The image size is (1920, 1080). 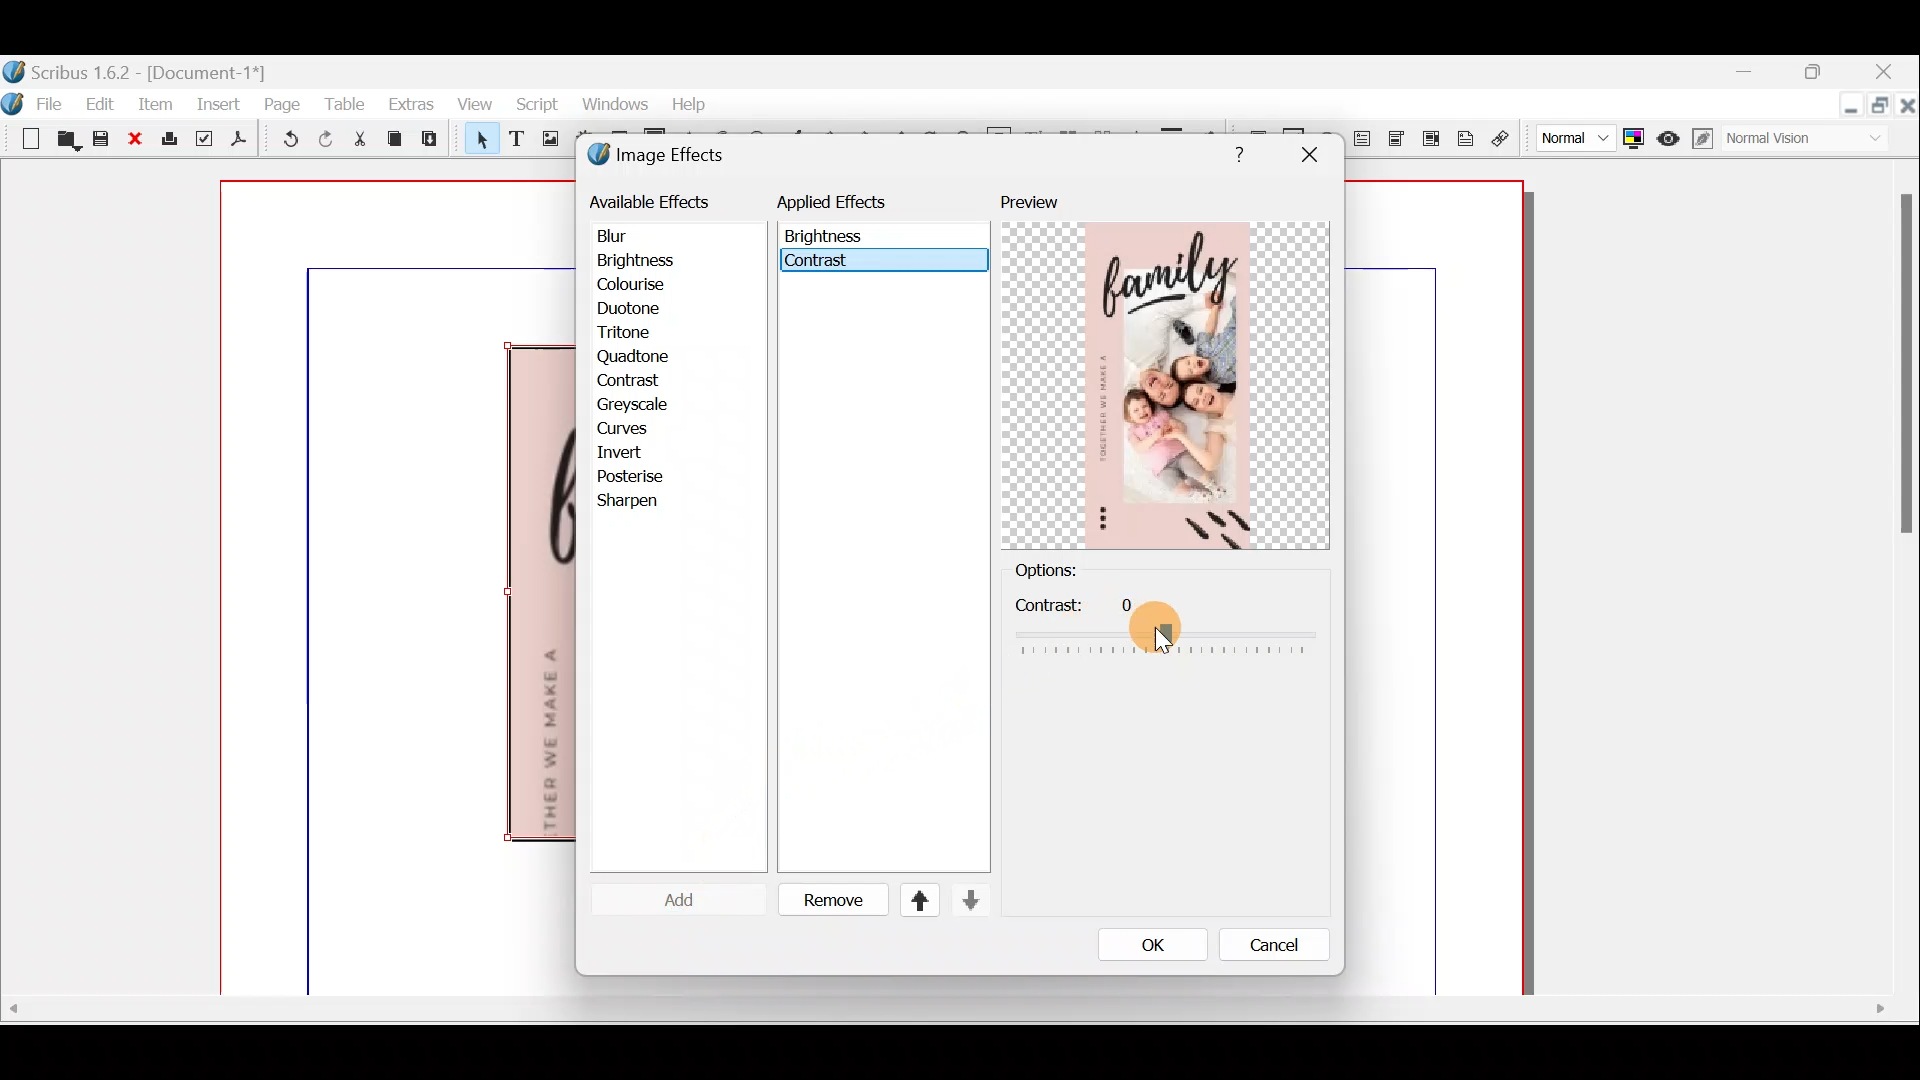 What do you see at coordinates (220, 103) in the screenshot?
I see `Insert` at bounding box center [220, 103].